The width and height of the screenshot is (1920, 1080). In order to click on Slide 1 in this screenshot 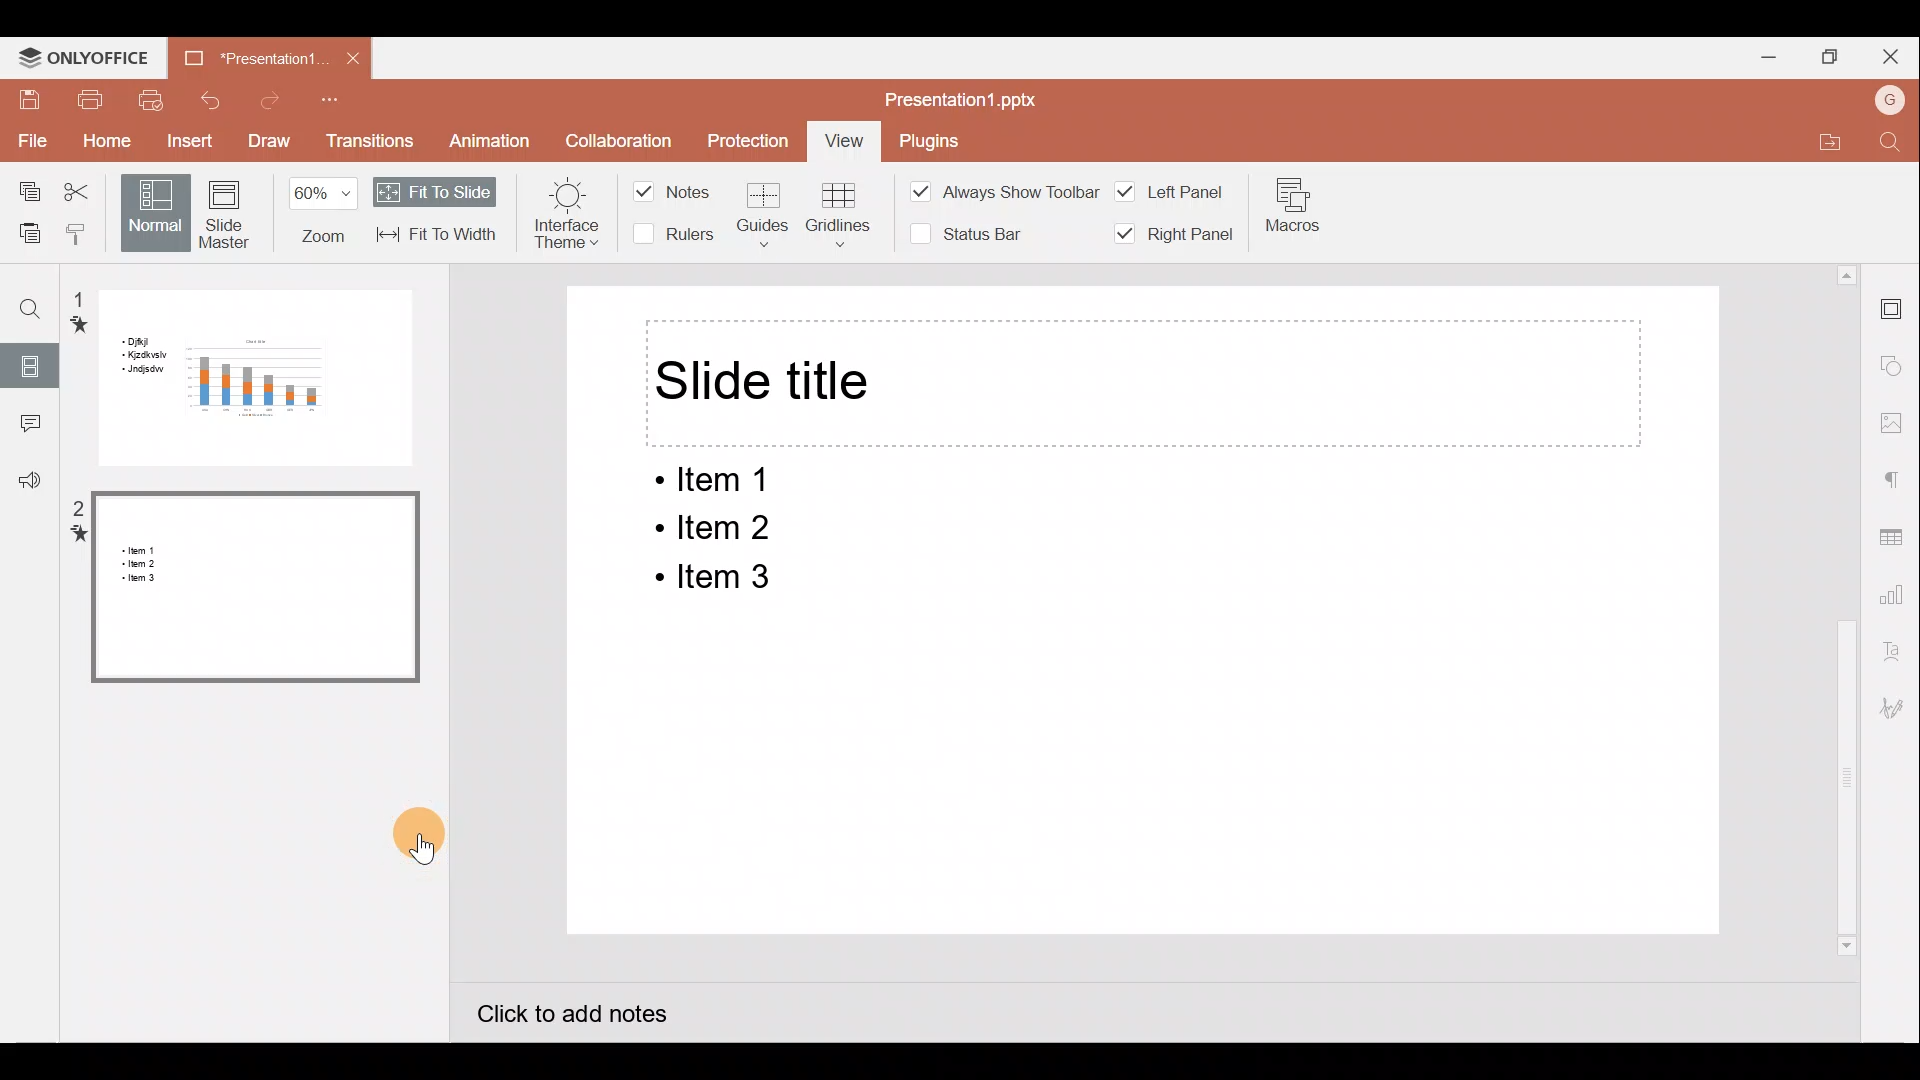, I will do `click(242, 586)`.